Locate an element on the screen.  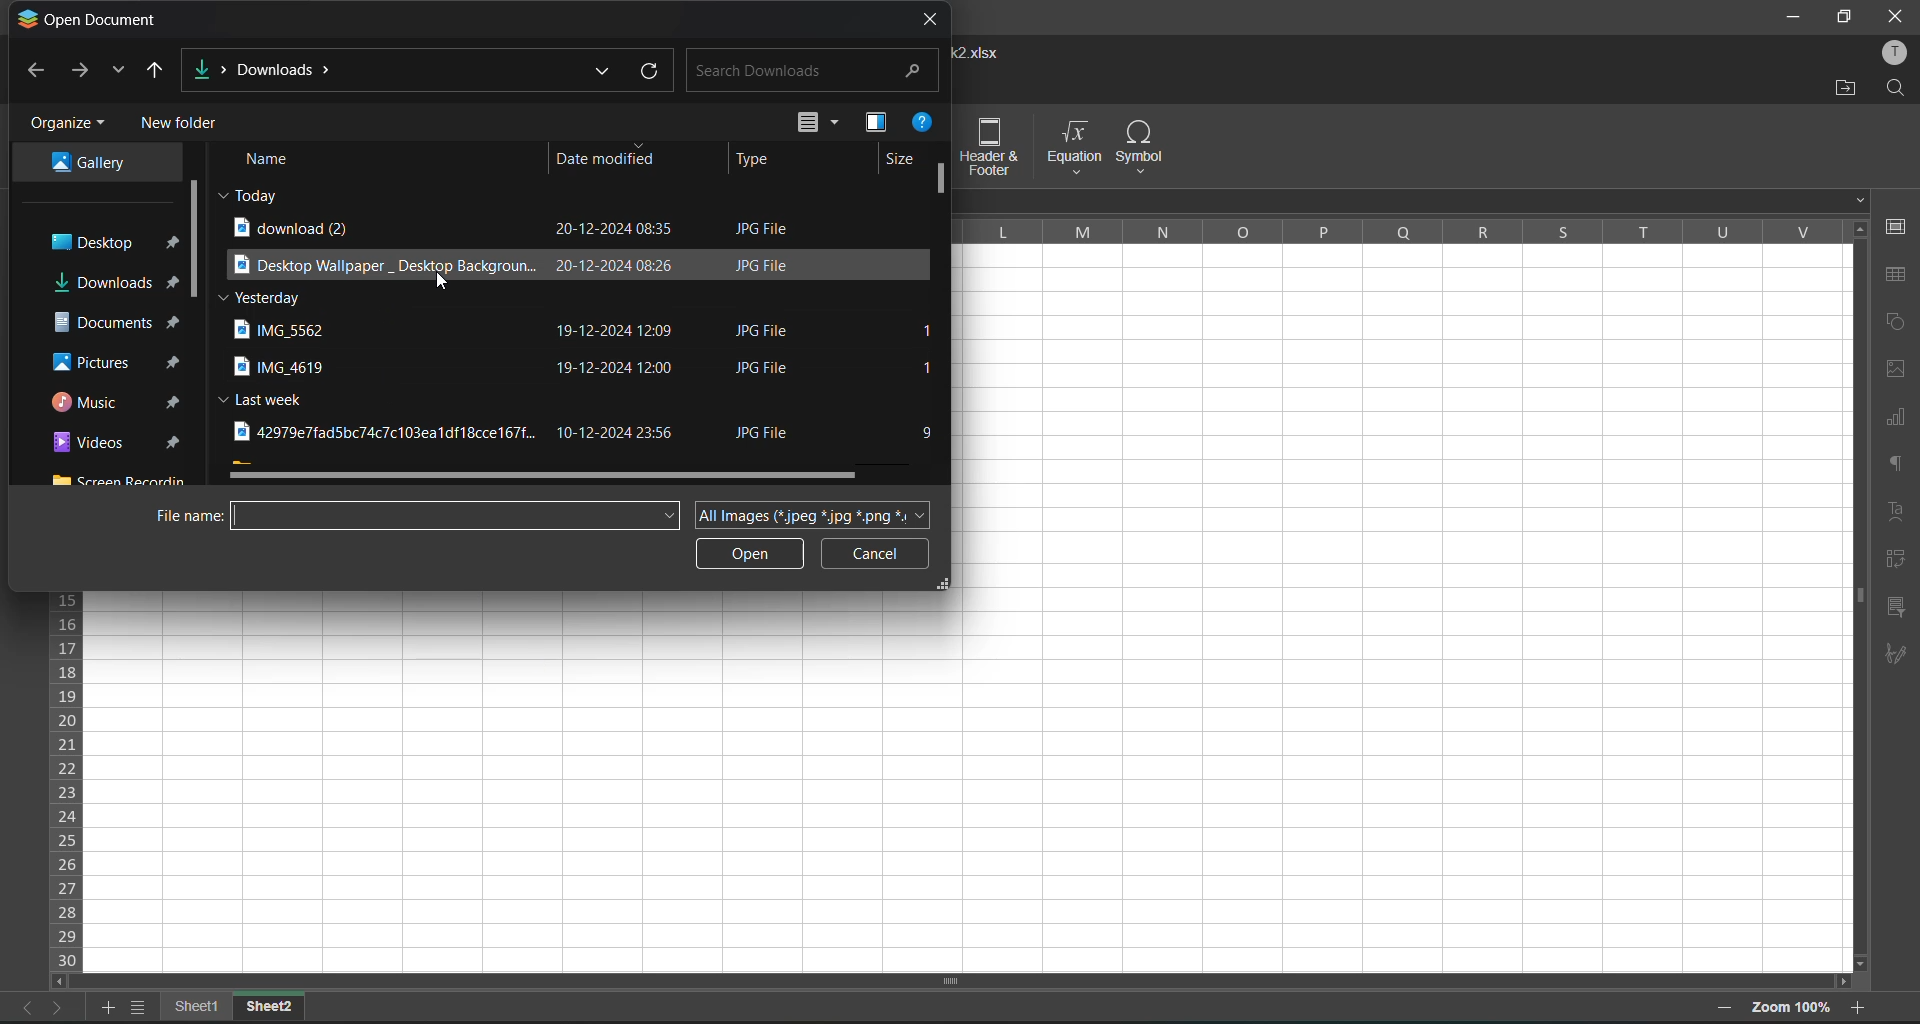
find is located at coordinates (1896, 90).